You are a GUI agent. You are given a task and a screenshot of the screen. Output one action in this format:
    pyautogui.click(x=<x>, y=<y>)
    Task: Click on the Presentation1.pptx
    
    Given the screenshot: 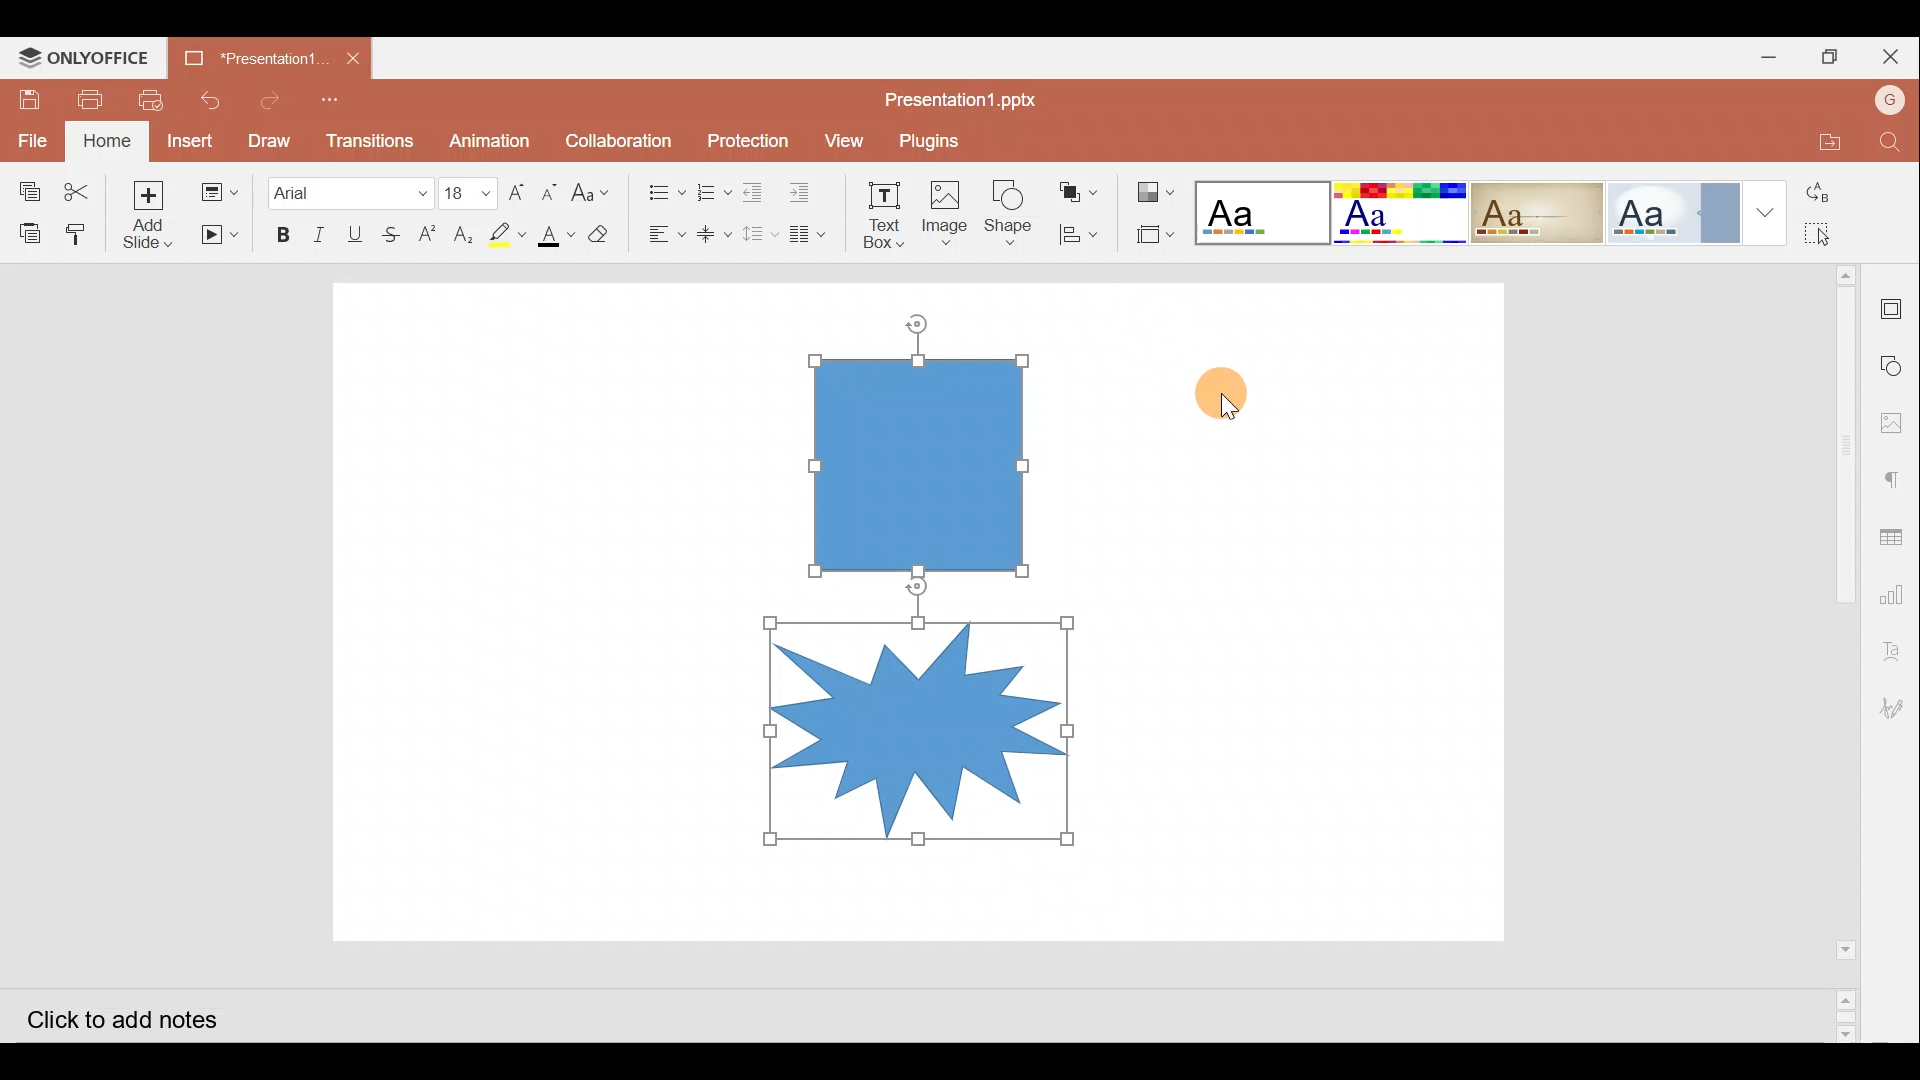 What is the action you would take?
    pyautogui.click(x=966, y=96)
    